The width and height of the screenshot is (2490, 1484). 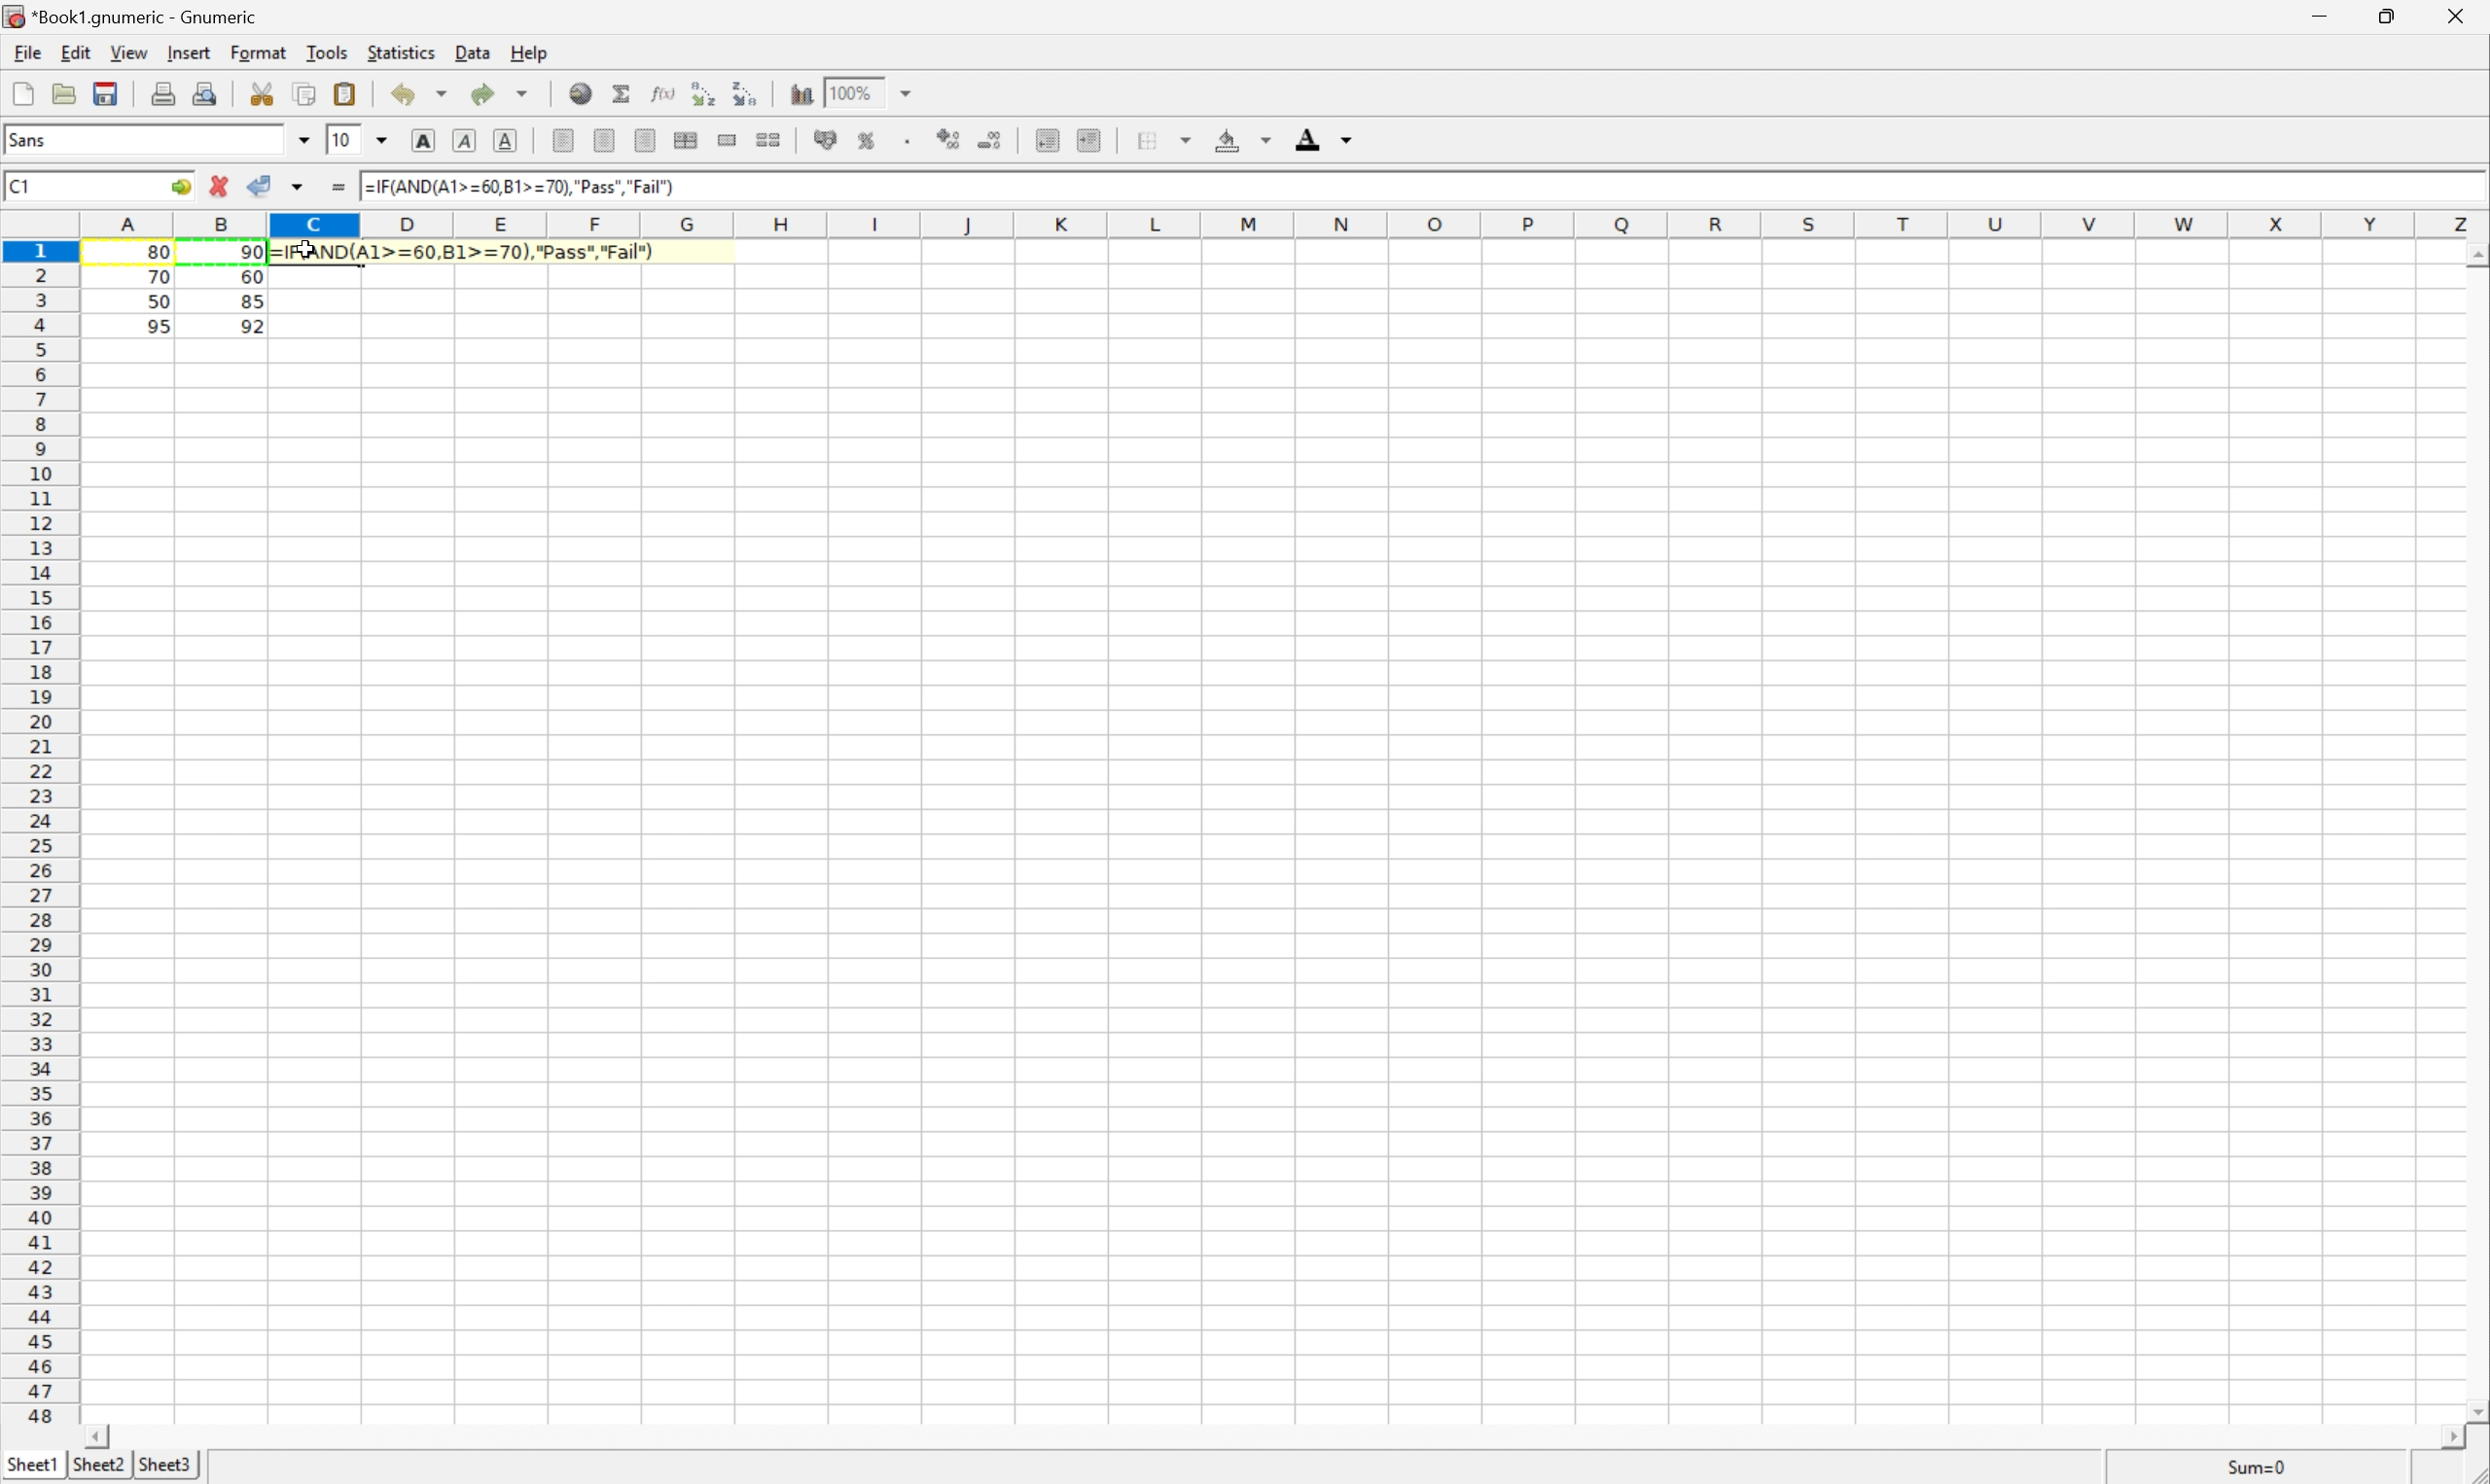 What do you see at coordinates (33, 1462) in the screenshot?
I see `Sheet1` at bounding box center [33, 1462].